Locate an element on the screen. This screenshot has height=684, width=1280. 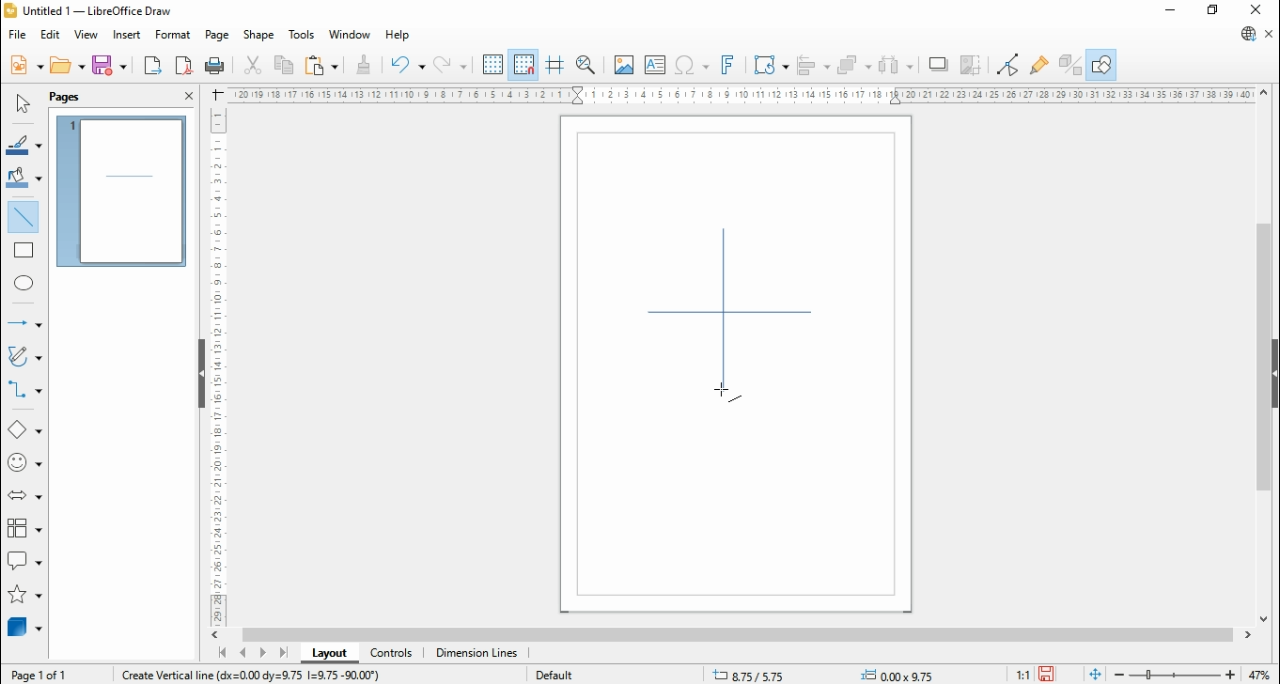
select is located at coordinates (21, 104).